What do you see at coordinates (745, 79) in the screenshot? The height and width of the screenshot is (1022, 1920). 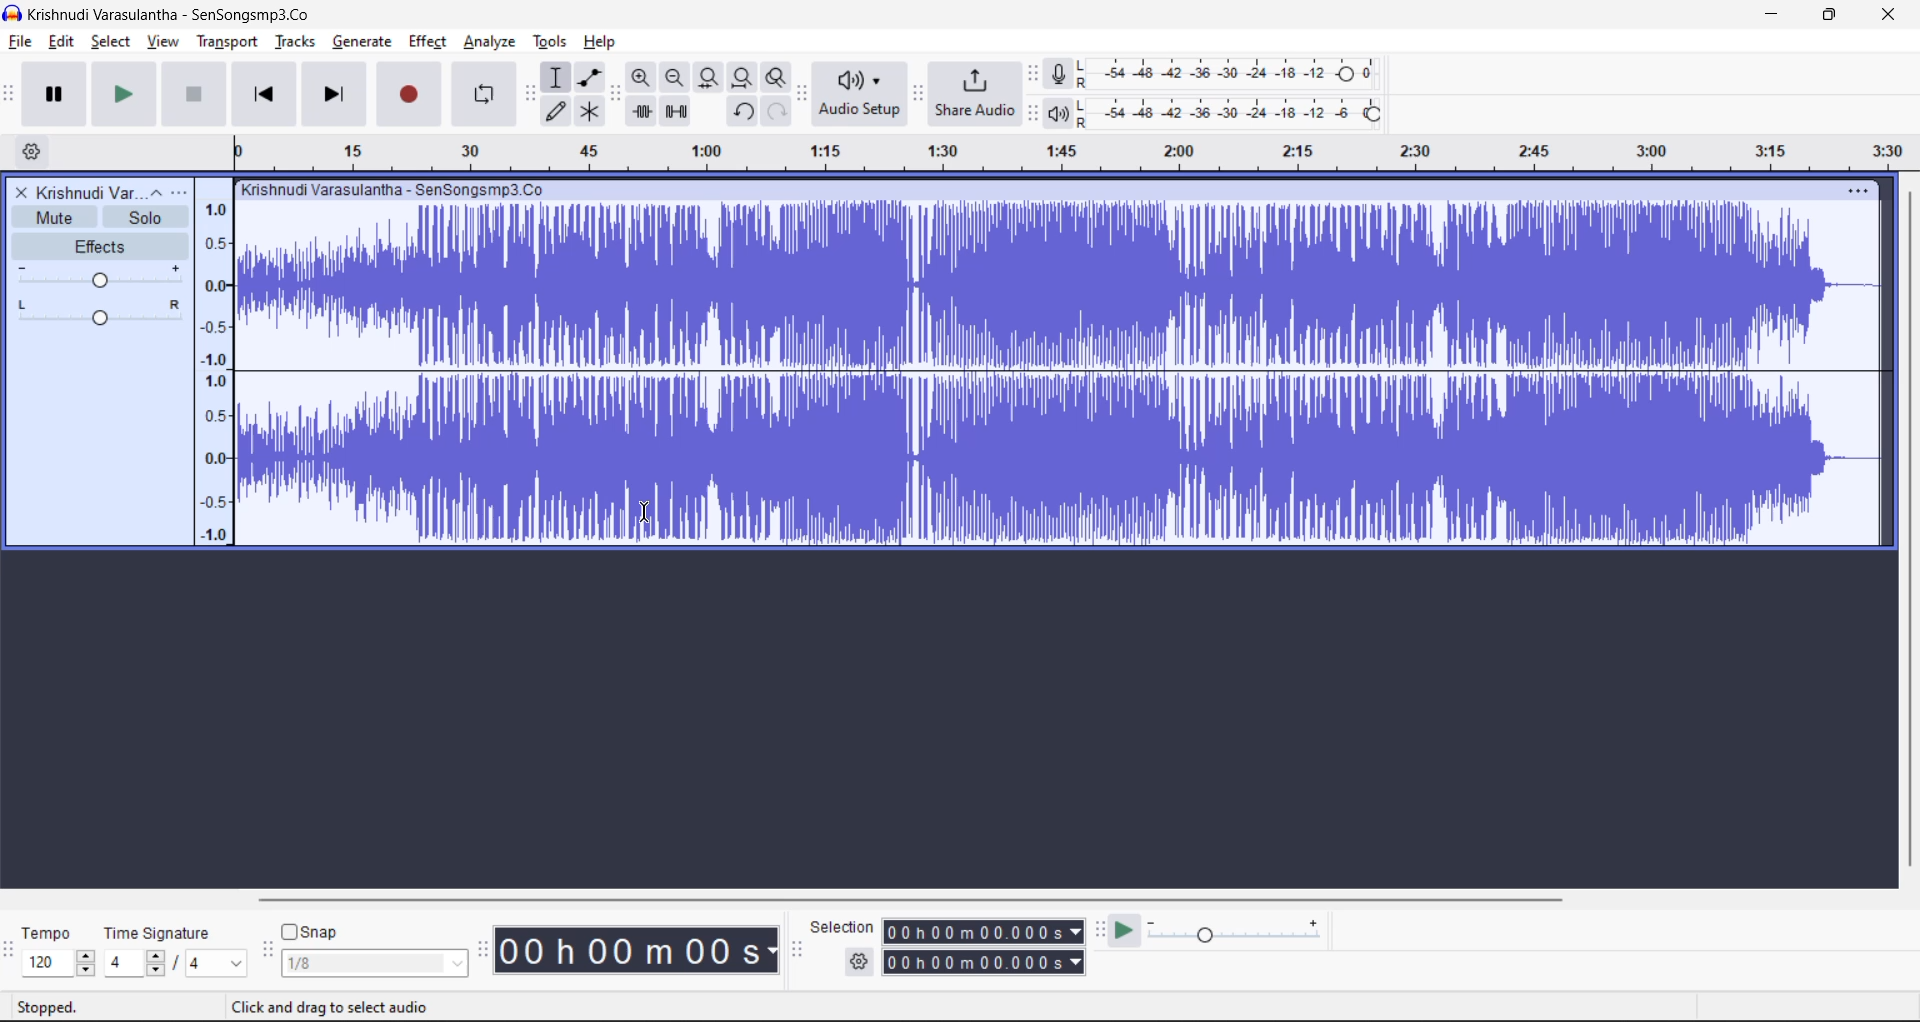 I see `fit project to width` at bounding box center [745, 79].